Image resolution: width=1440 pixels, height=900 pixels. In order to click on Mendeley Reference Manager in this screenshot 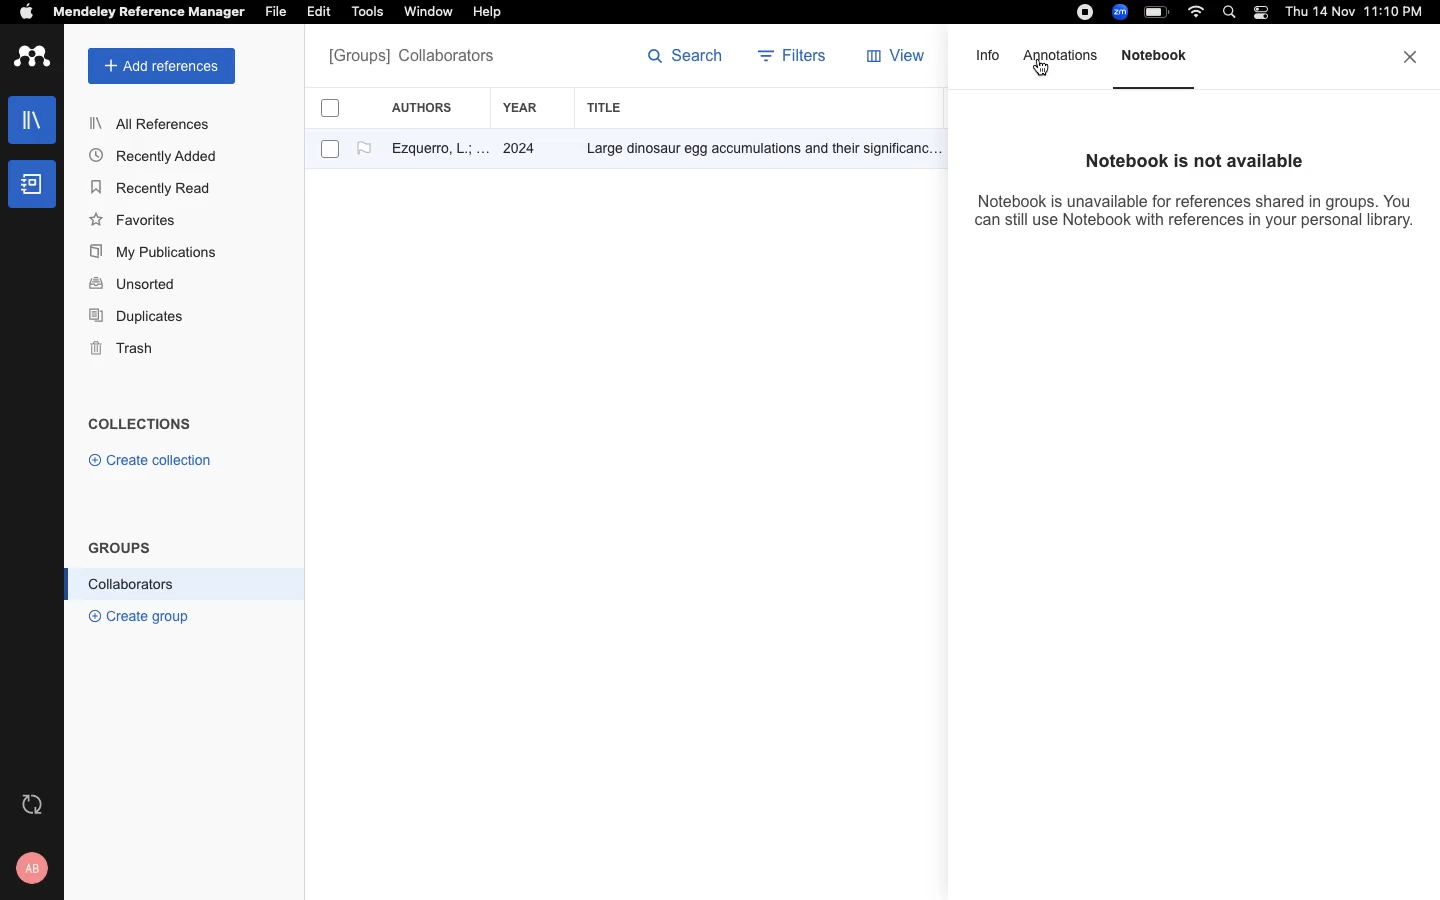, I will do `click(149, 13)`.